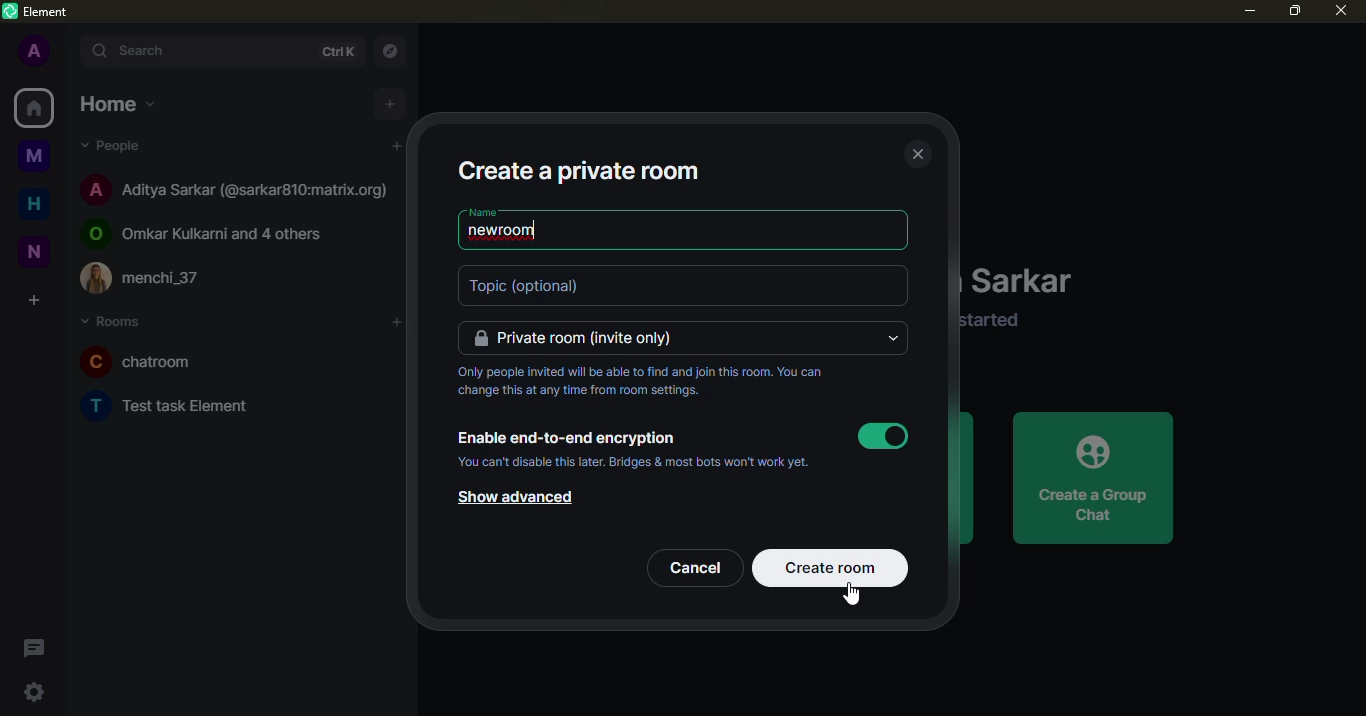  I want to click on chatroom, so click(140, 360).